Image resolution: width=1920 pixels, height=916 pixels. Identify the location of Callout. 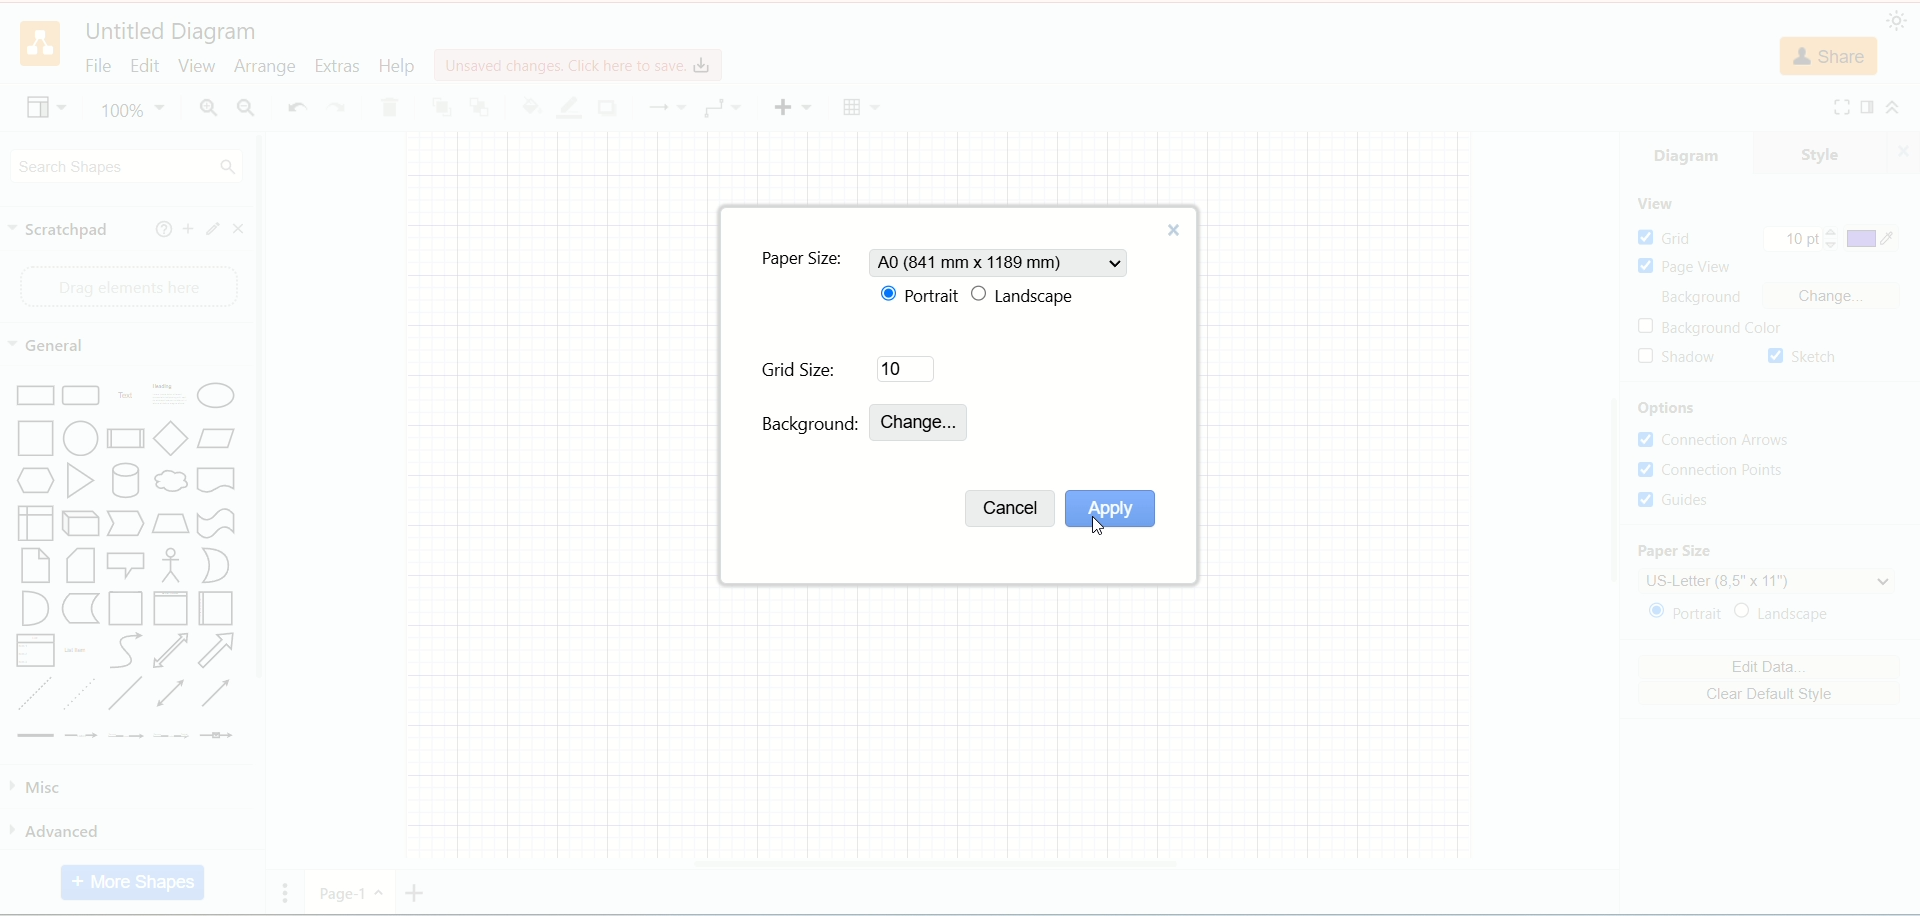
(127, 567).